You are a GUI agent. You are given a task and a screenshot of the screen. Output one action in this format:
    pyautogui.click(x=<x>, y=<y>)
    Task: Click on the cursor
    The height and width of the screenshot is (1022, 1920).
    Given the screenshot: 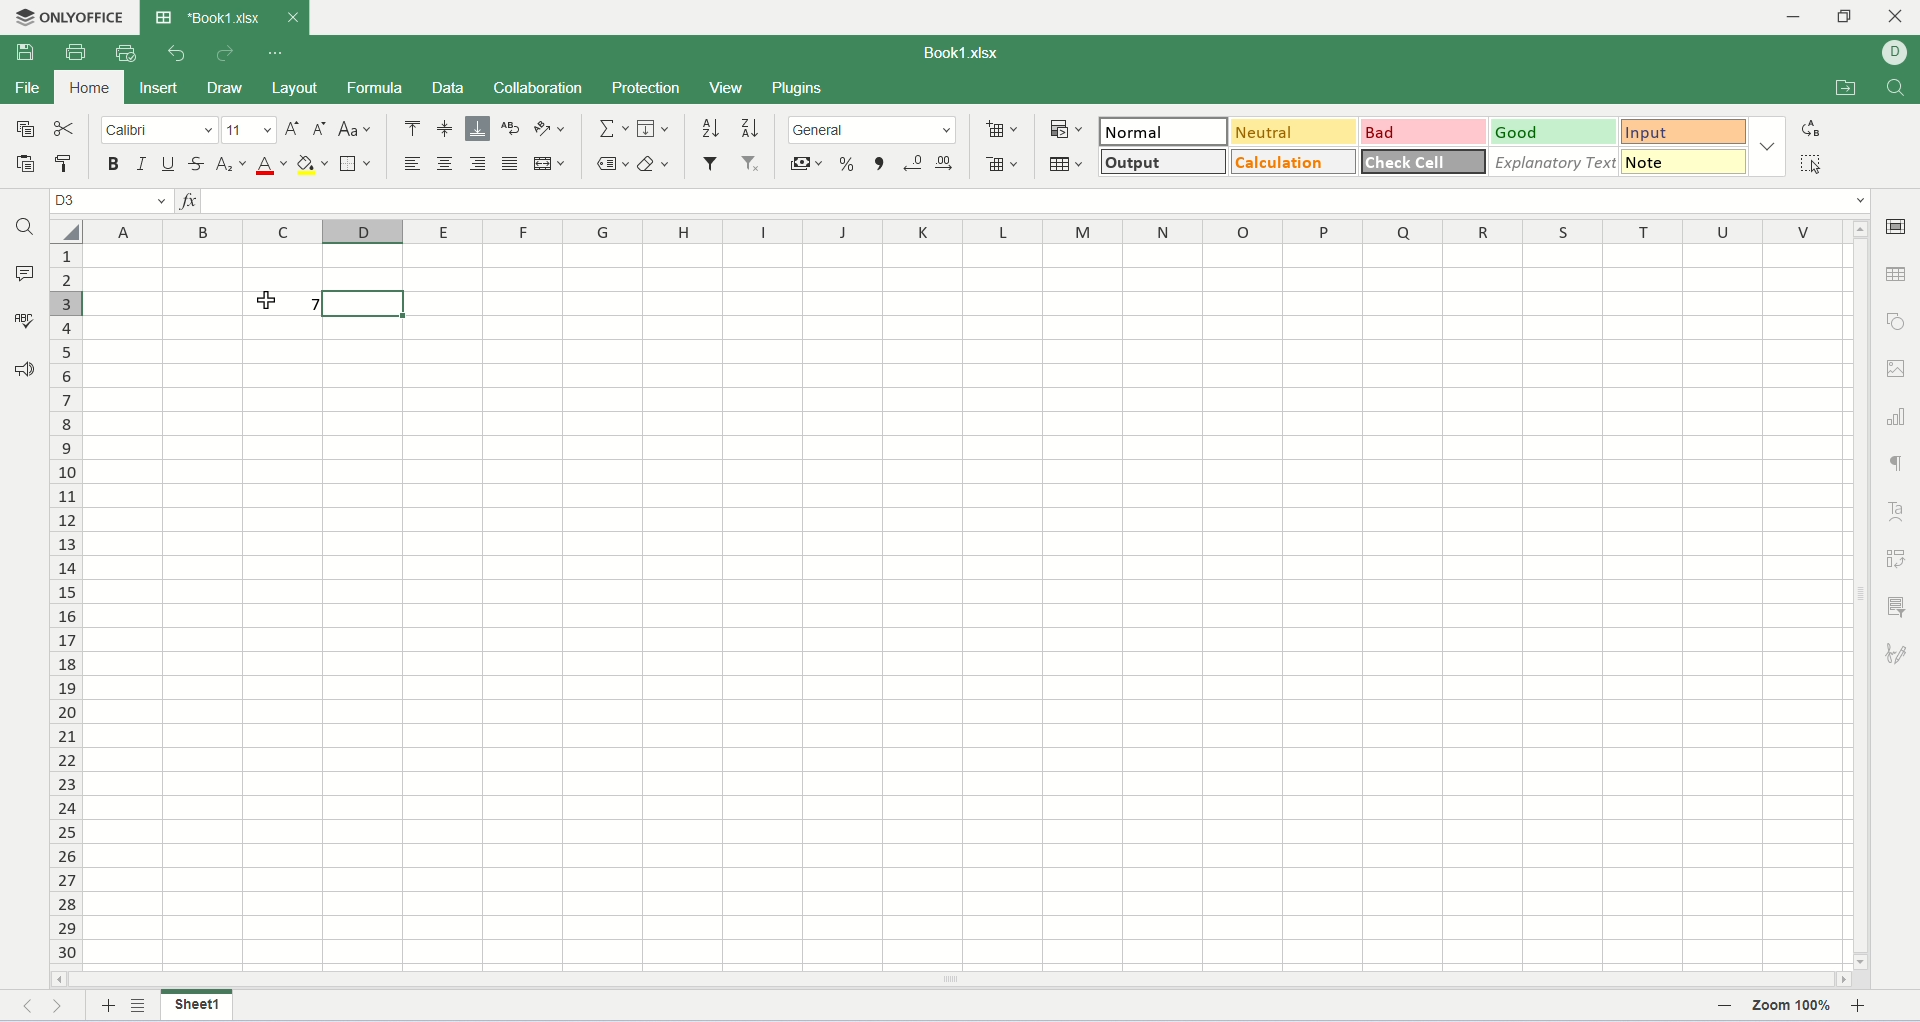 What is the action you would take?
    pyautogui.click(x=263, y=304)
    